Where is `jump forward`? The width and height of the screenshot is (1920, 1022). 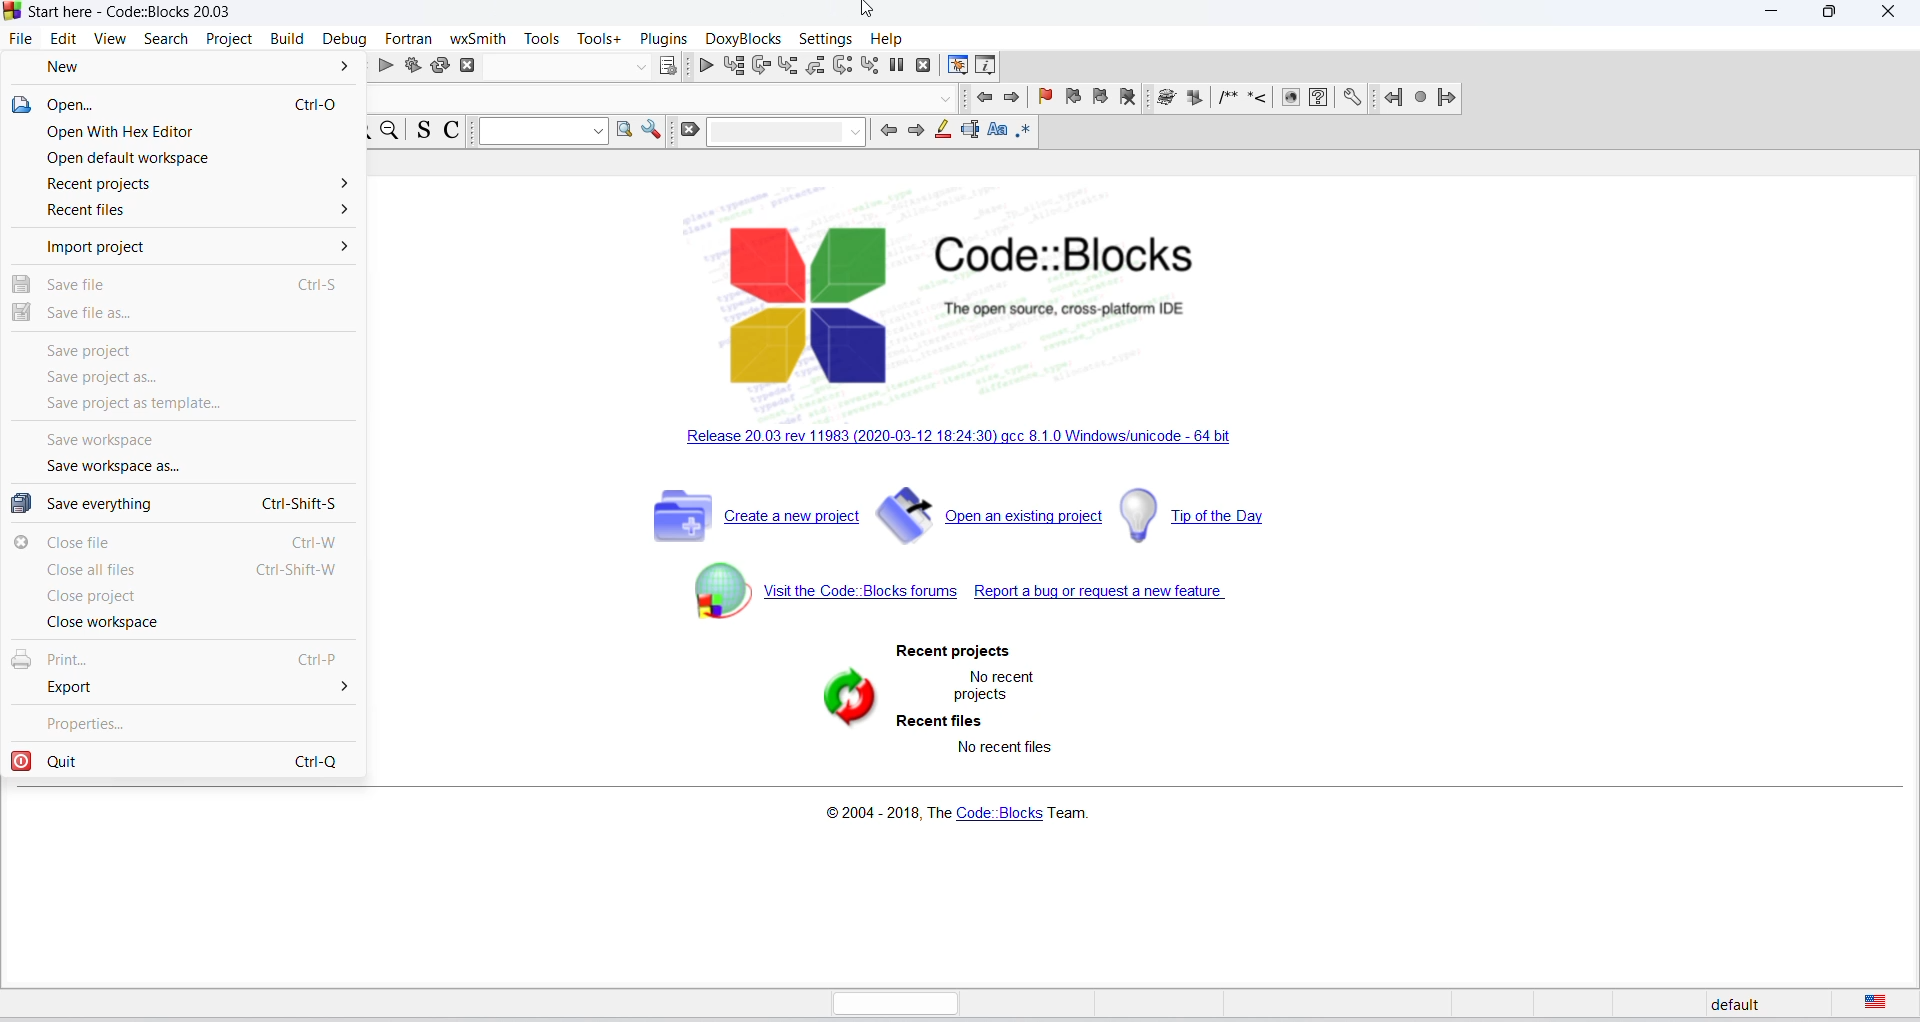 jump forward is located at coordinates (1445, 96).